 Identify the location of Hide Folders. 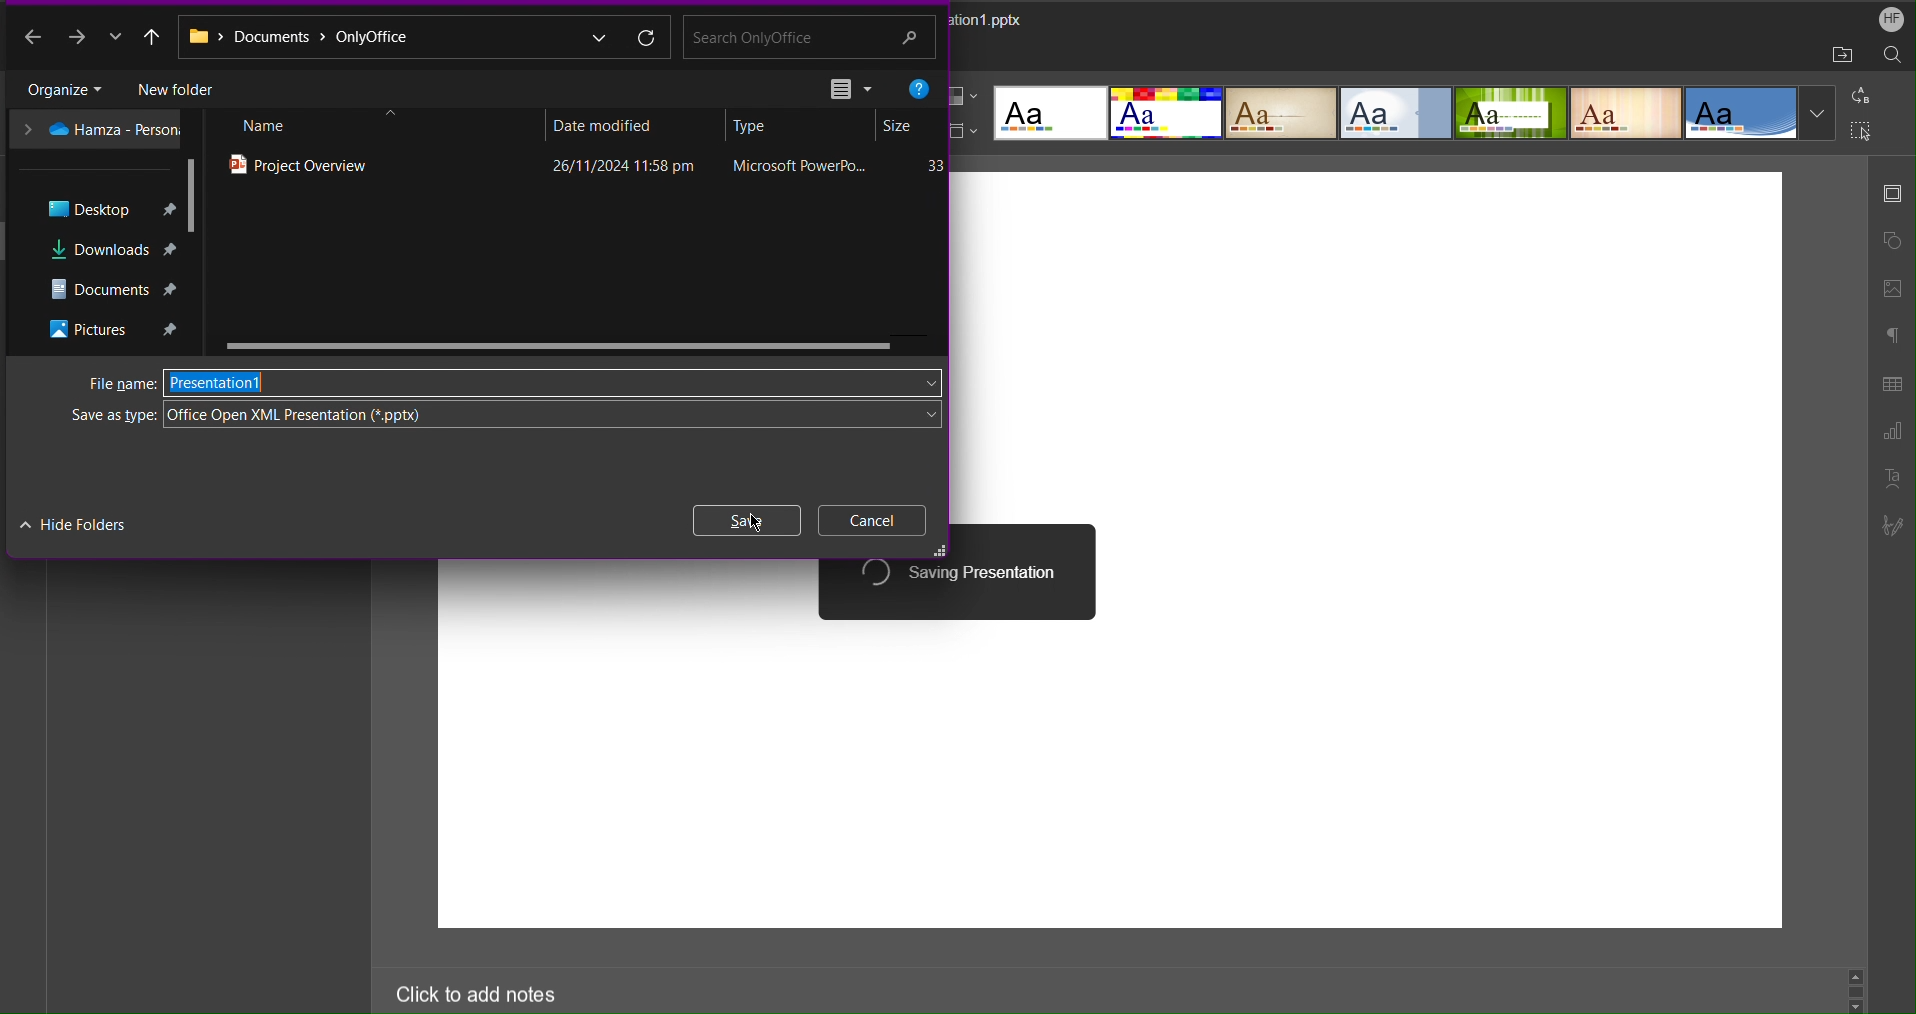
(83, 524).